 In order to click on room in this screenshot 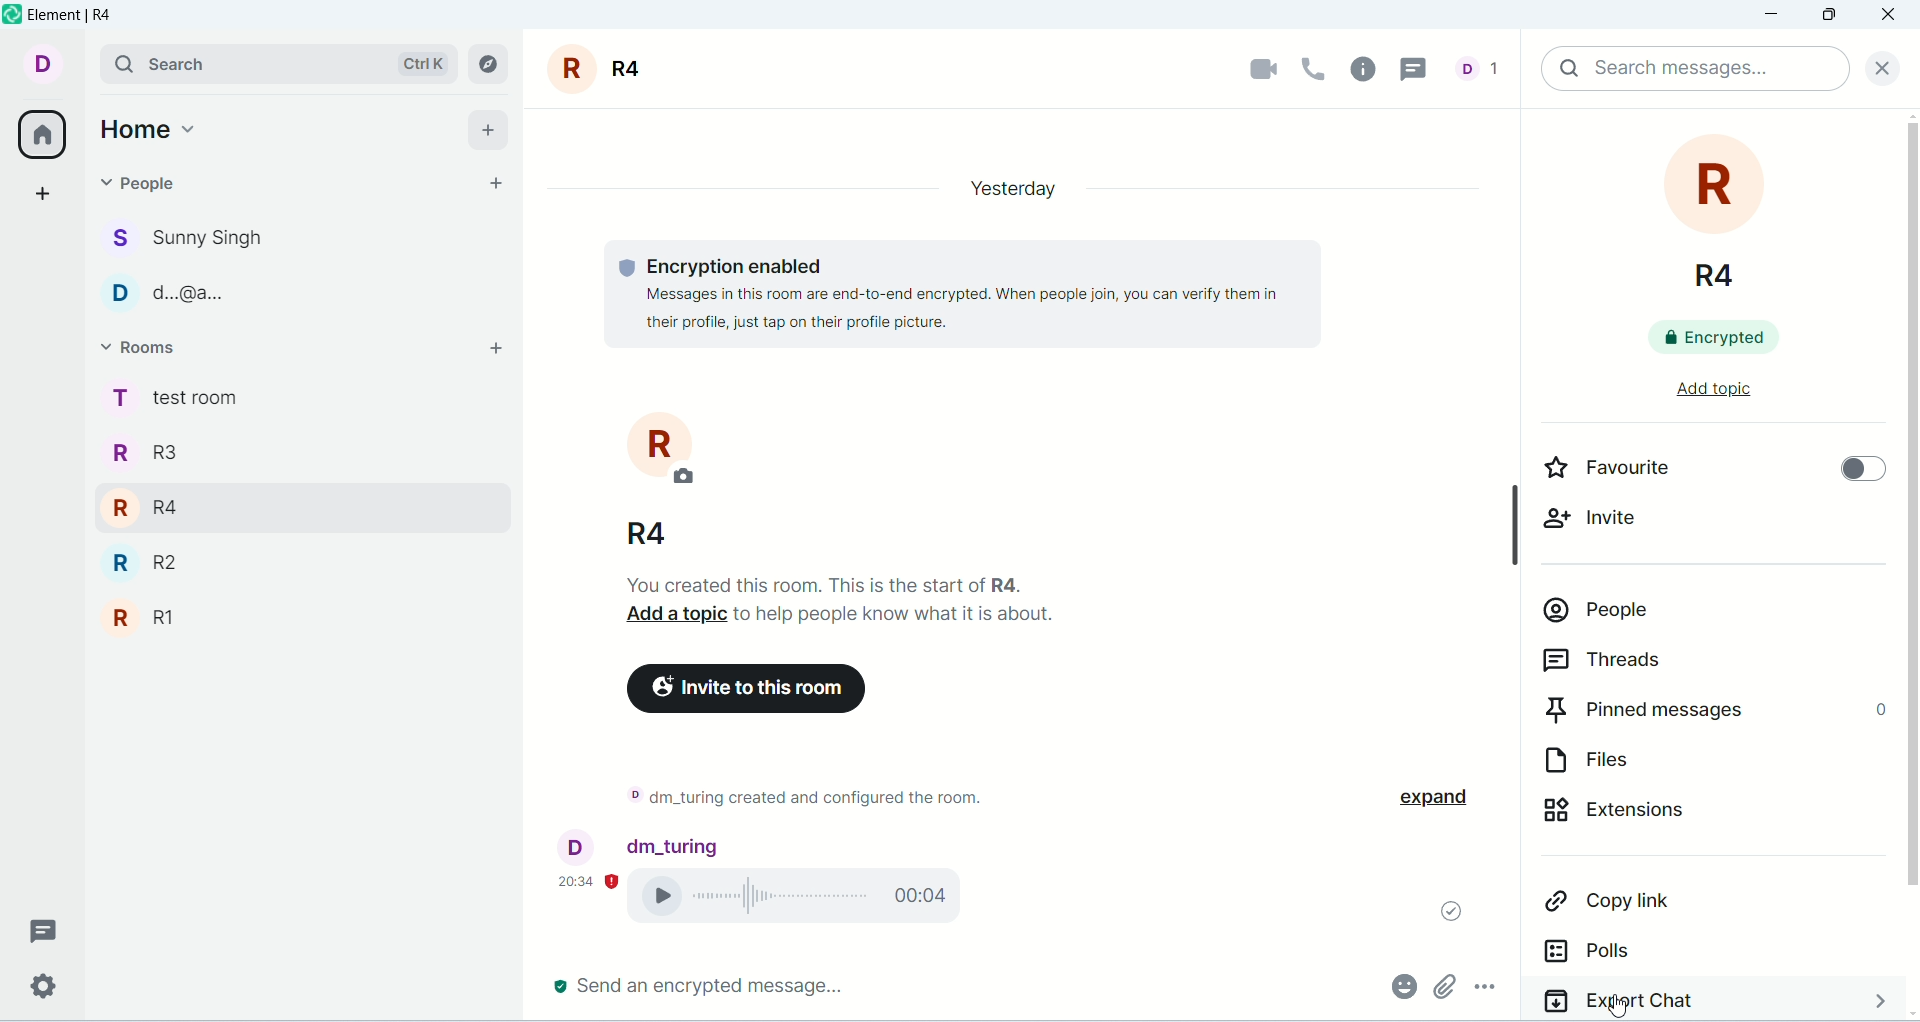, I will do `click(1720, 210)`.